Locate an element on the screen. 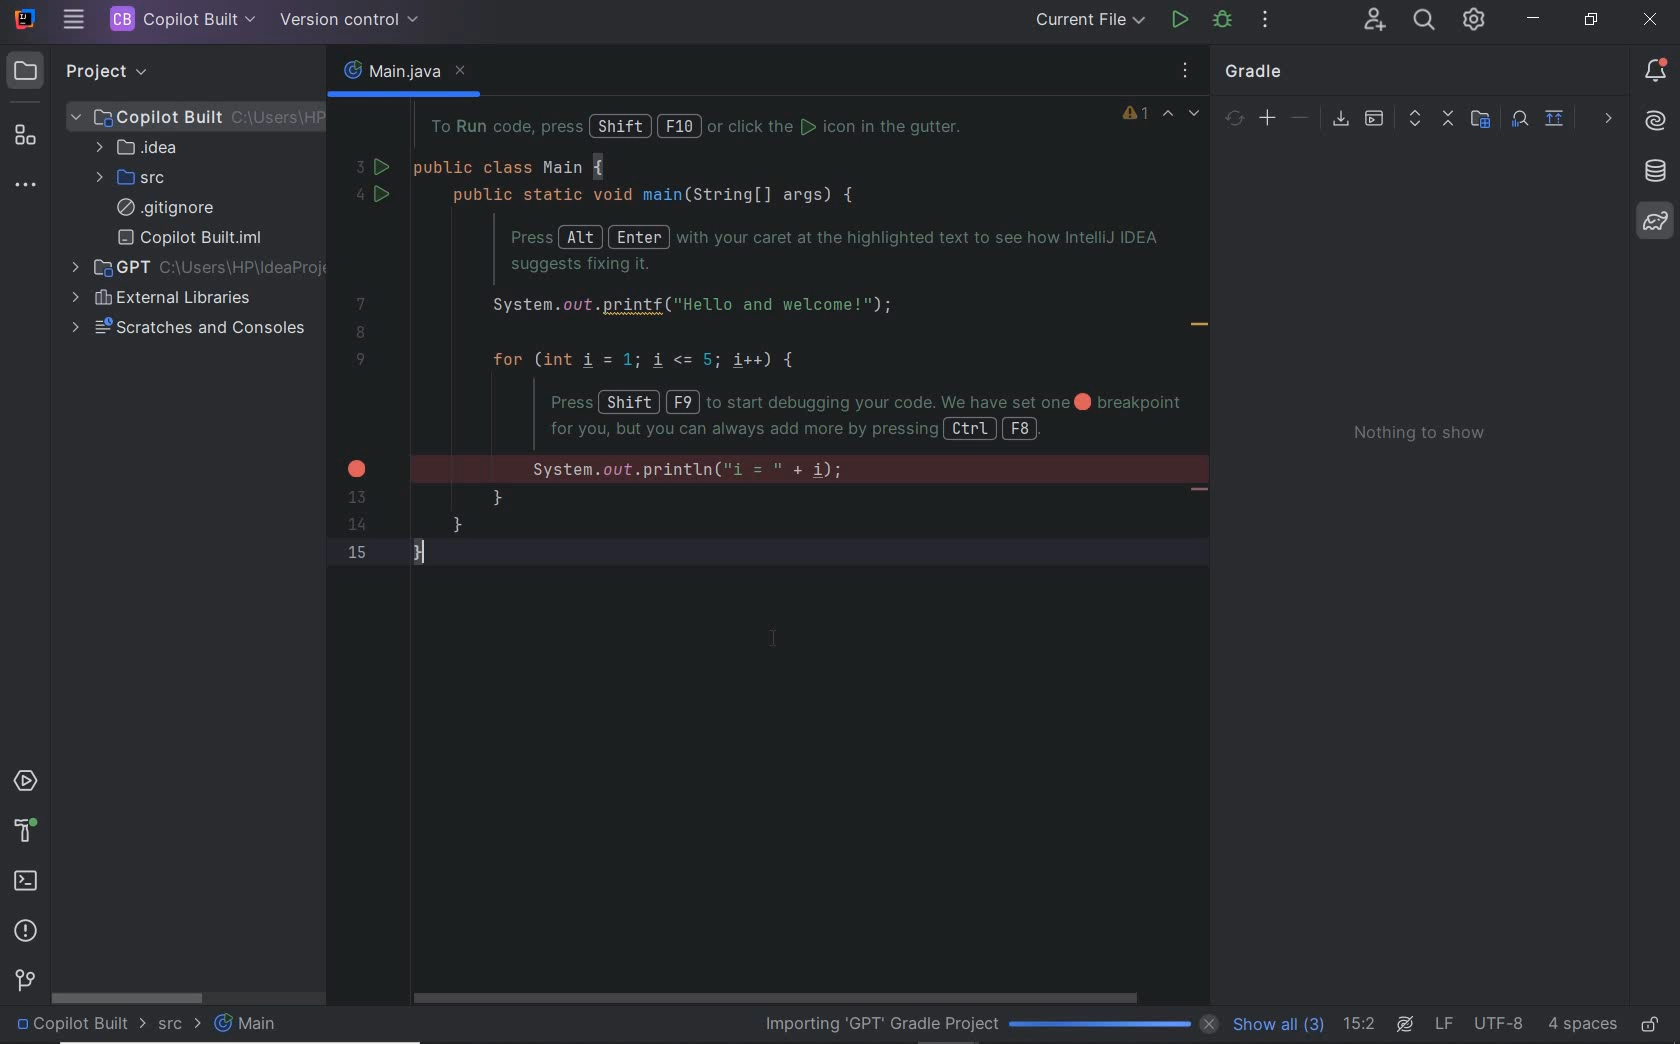  download sources is located at coordinates (1342, 118).